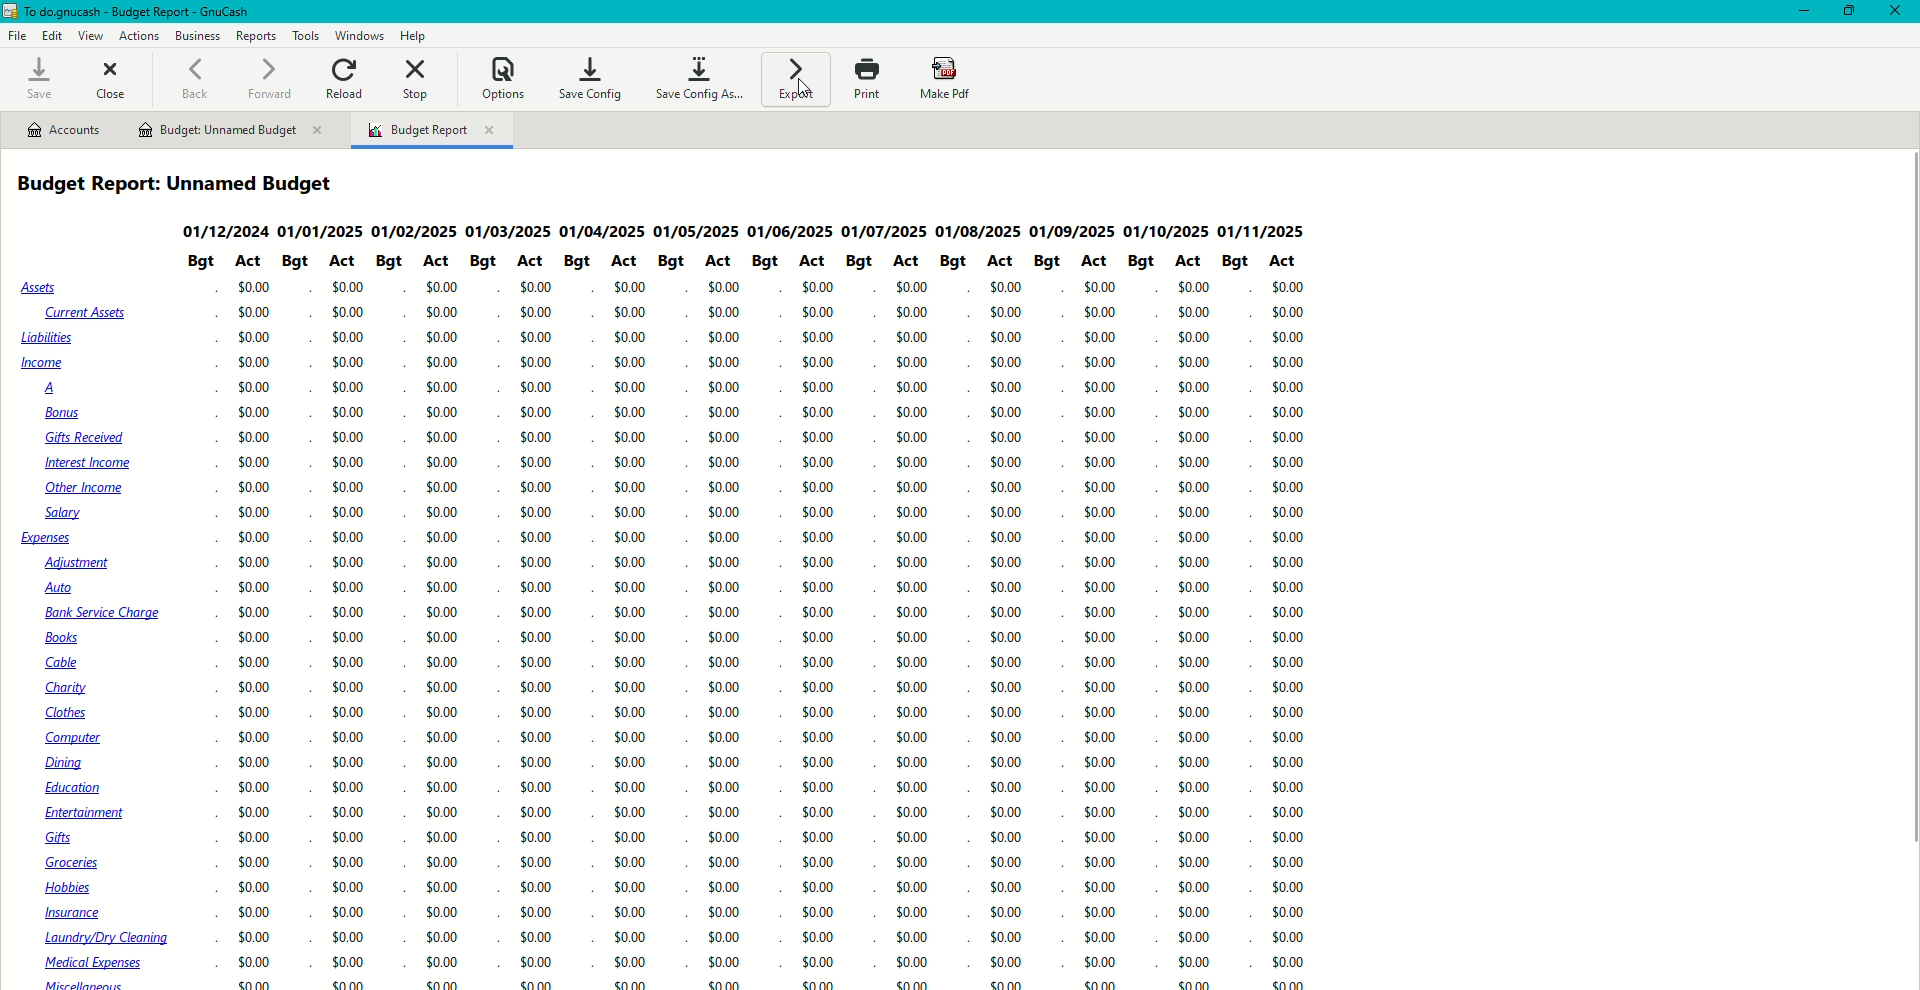  I want to click on $0.00, so click(724, 838).